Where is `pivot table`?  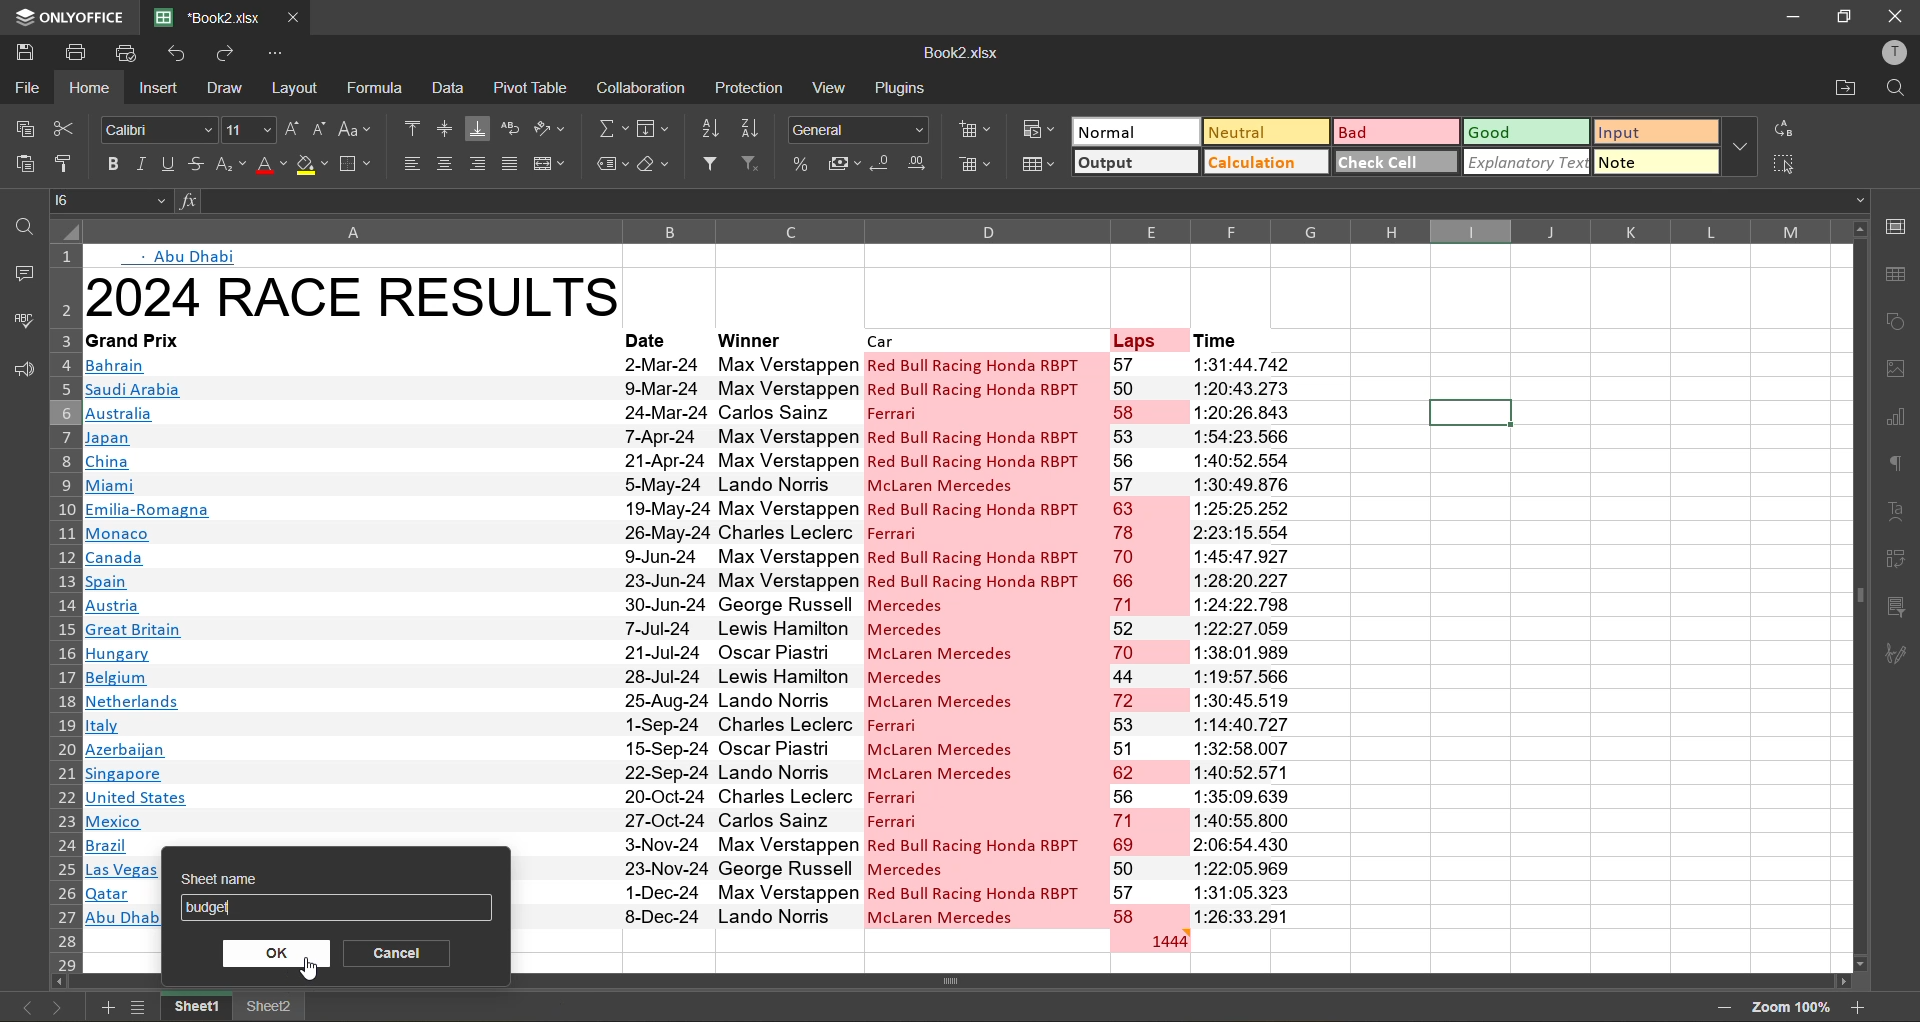 pivot table is located at coordinates (532, 87).